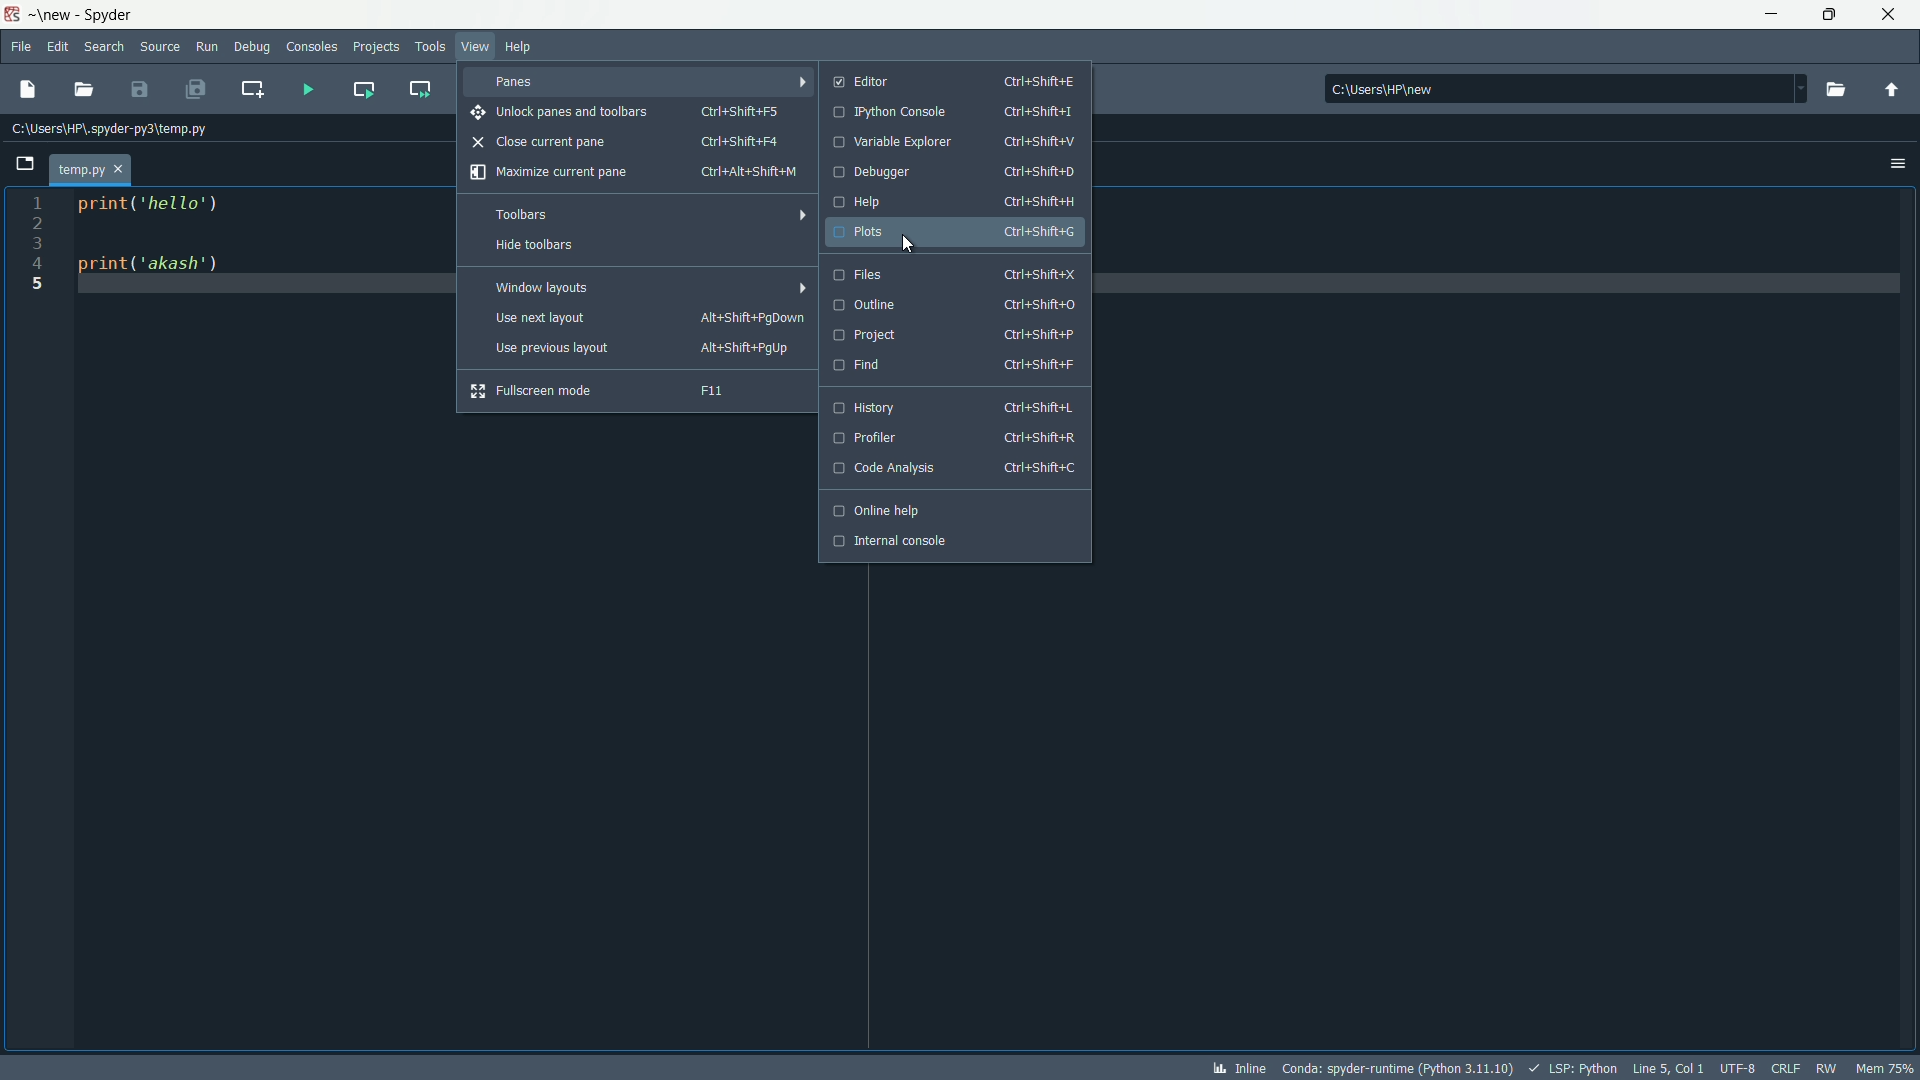  Describe the element at coordinates (139, 90) in the screenshot. I see `save file` at that location.